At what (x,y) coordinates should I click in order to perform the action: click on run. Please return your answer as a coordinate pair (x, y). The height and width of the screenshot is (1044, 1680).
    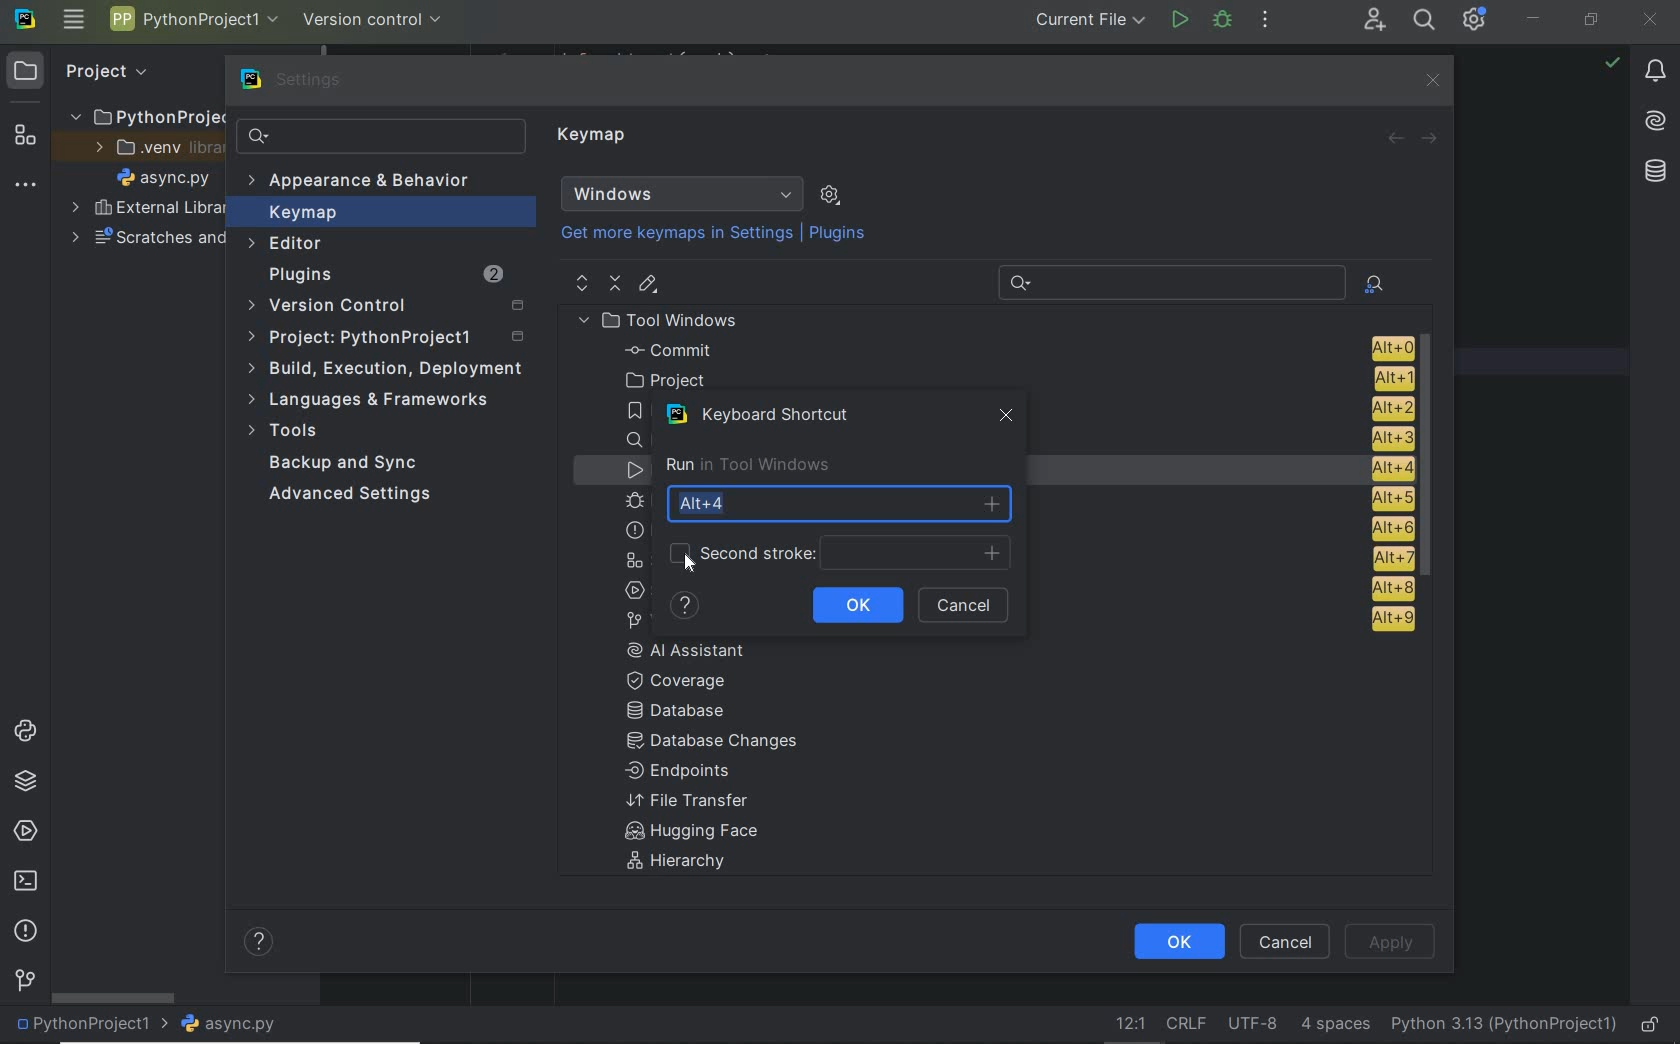
    Looking at the image, I should click on (1179, 22).